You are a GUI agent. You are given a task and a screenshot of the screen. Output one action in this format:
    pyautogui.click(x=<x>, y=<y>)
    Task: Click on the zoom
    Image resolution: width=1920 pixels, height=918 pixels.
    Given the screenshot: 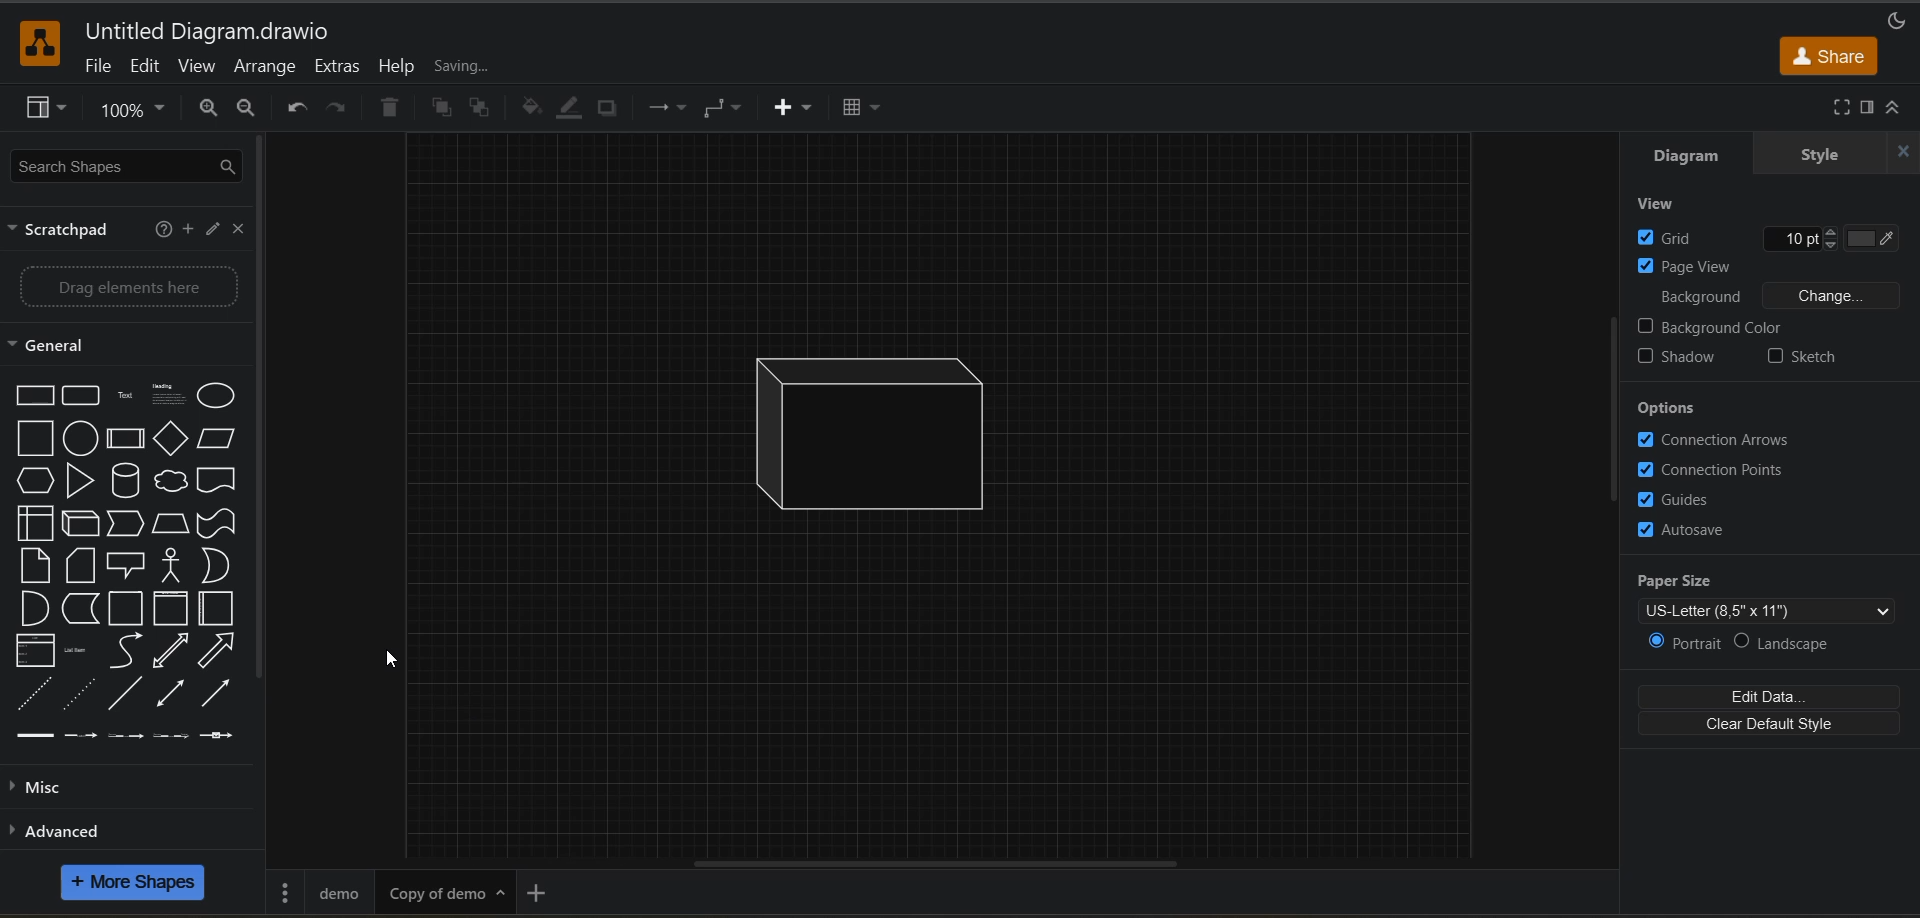 What is the action you would take?
    pyautogui.click(x=131, y=108)
    